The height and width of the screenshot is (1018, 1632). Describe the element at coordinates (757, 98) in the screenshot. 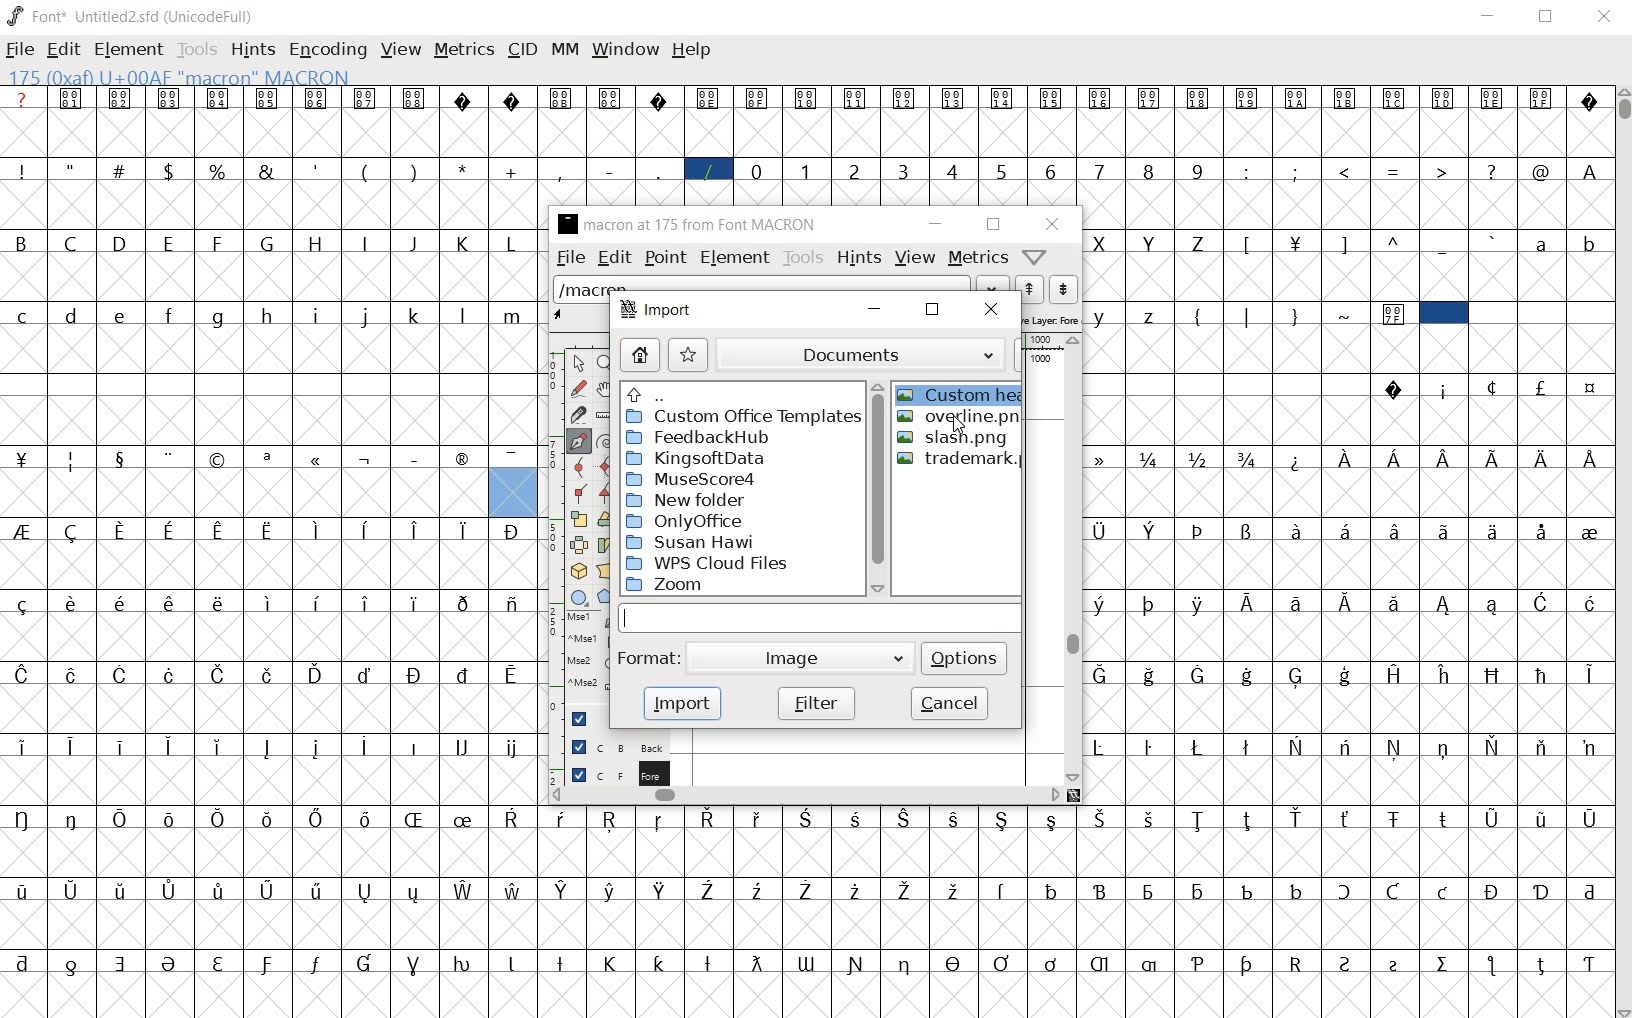

I see `Symbol` at that location.